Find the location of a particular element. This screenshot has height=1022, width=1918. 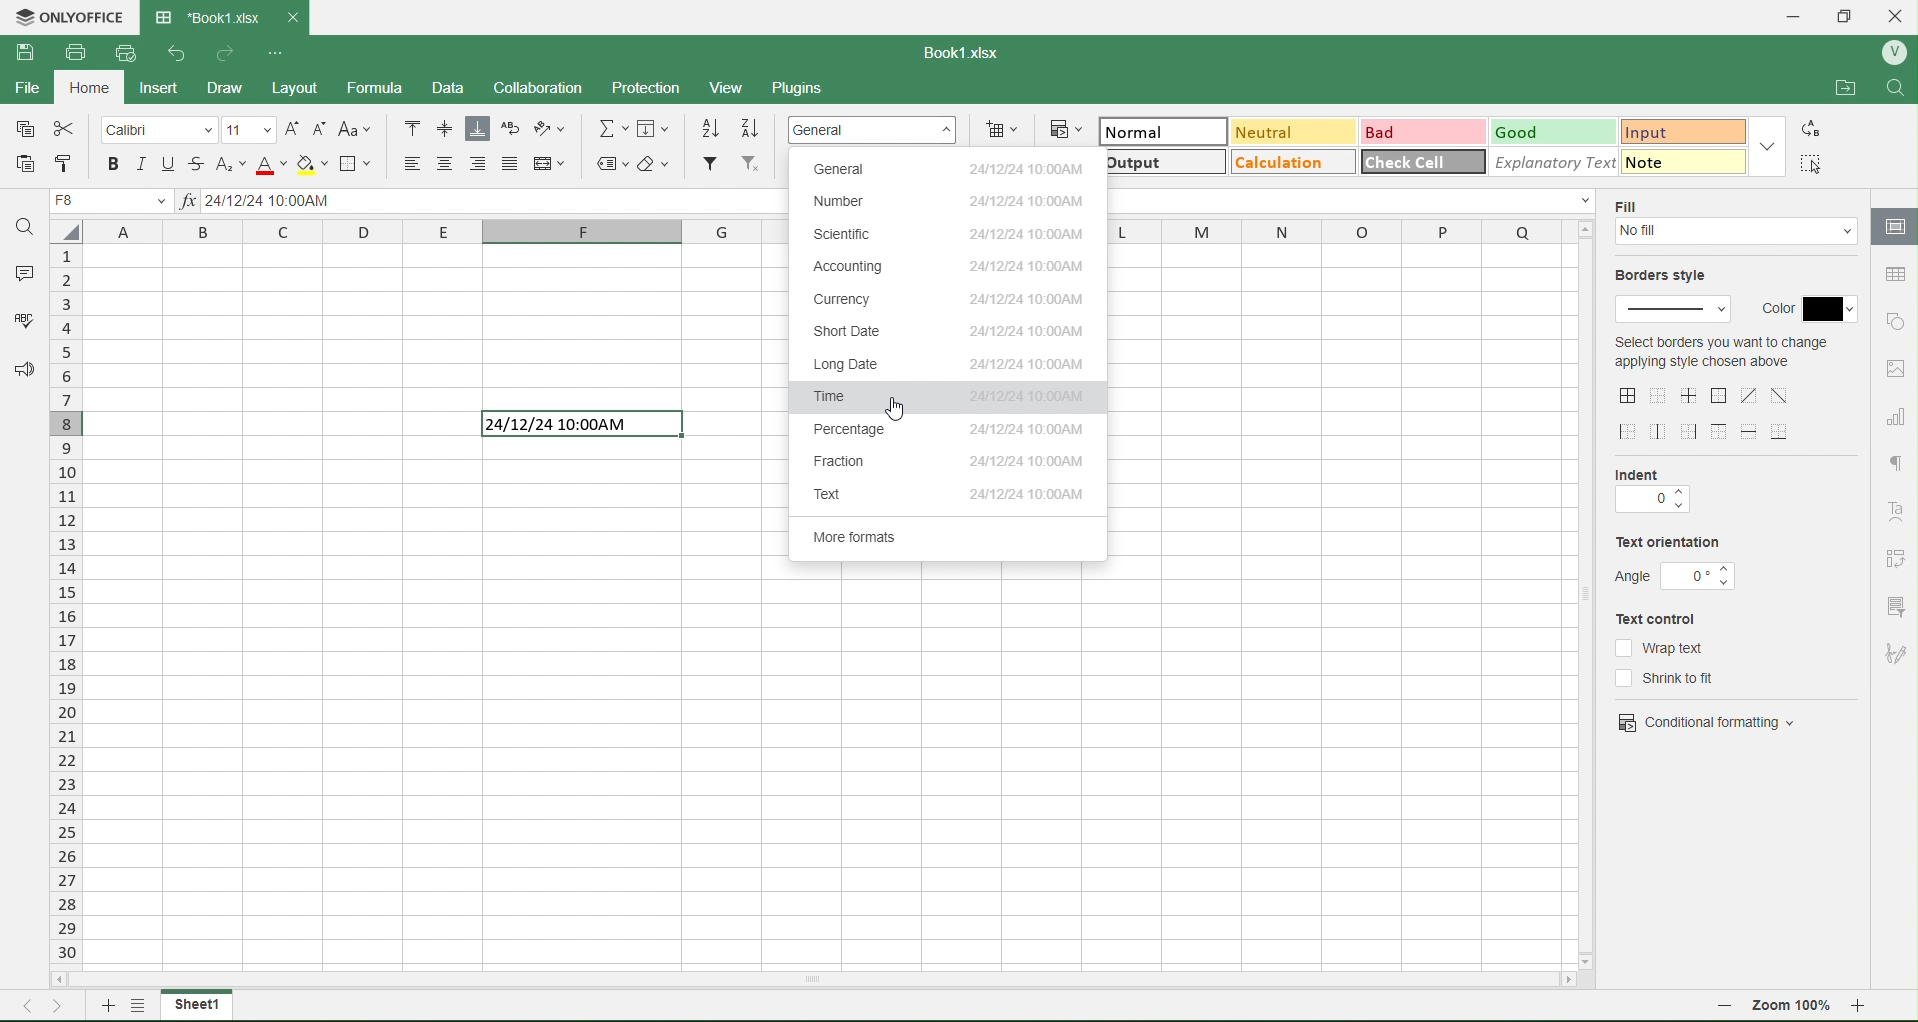

Book1.xlsx is located at coordinates (968, 50).